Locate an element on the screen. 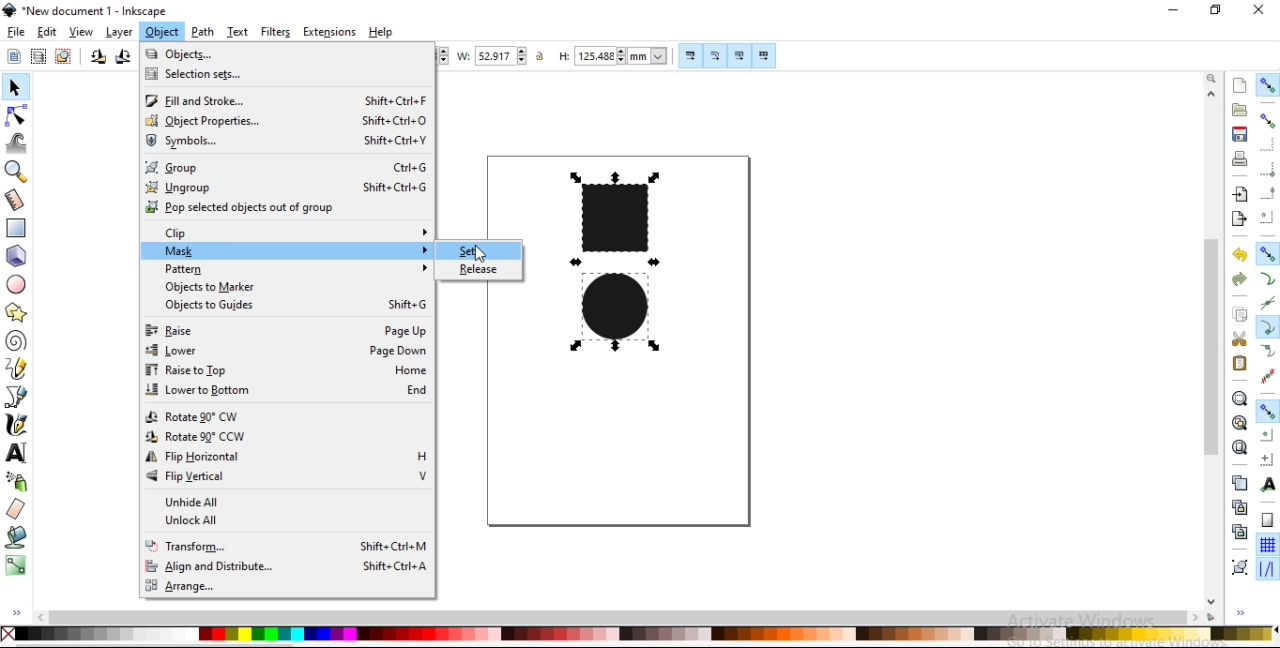 The width and height of the screenshot is (1280, 648). raise to top is located at coordinates (286, 372).